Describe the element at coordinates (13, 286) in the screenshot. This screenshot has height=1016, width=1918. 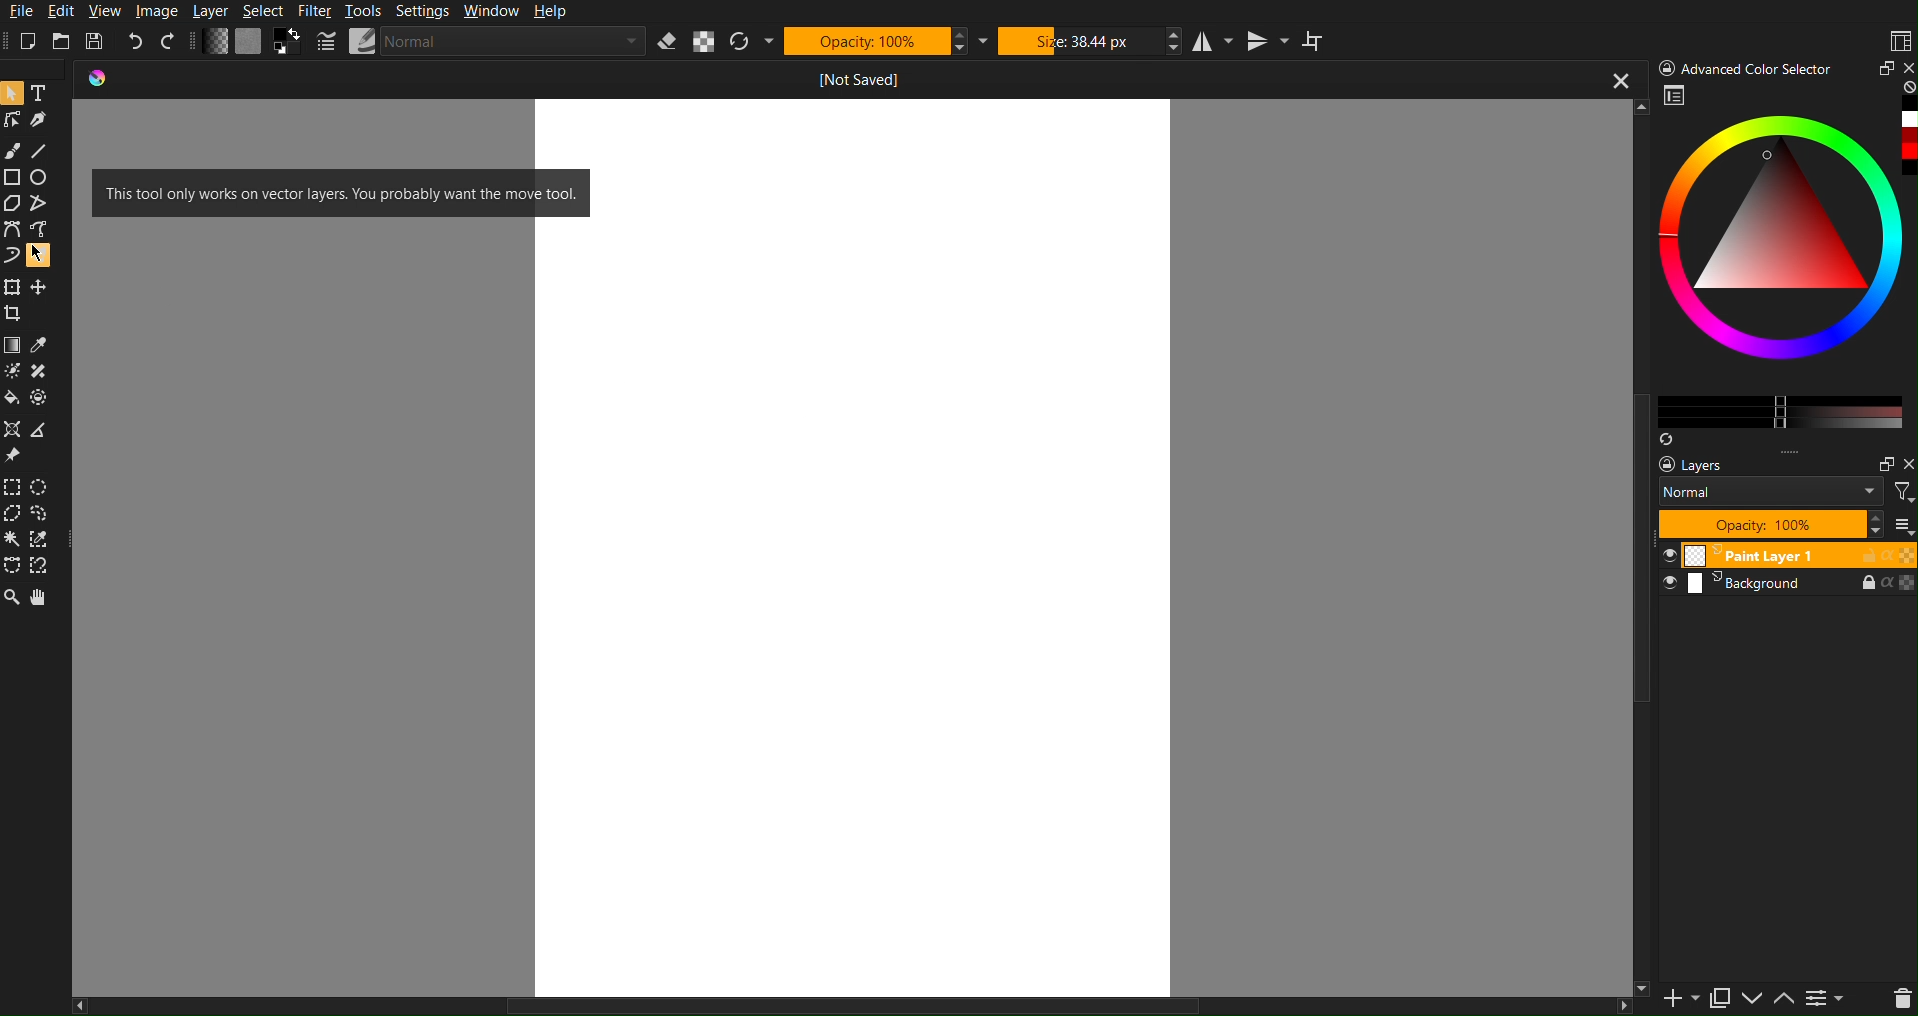
I see `Transform Tool` at that location.